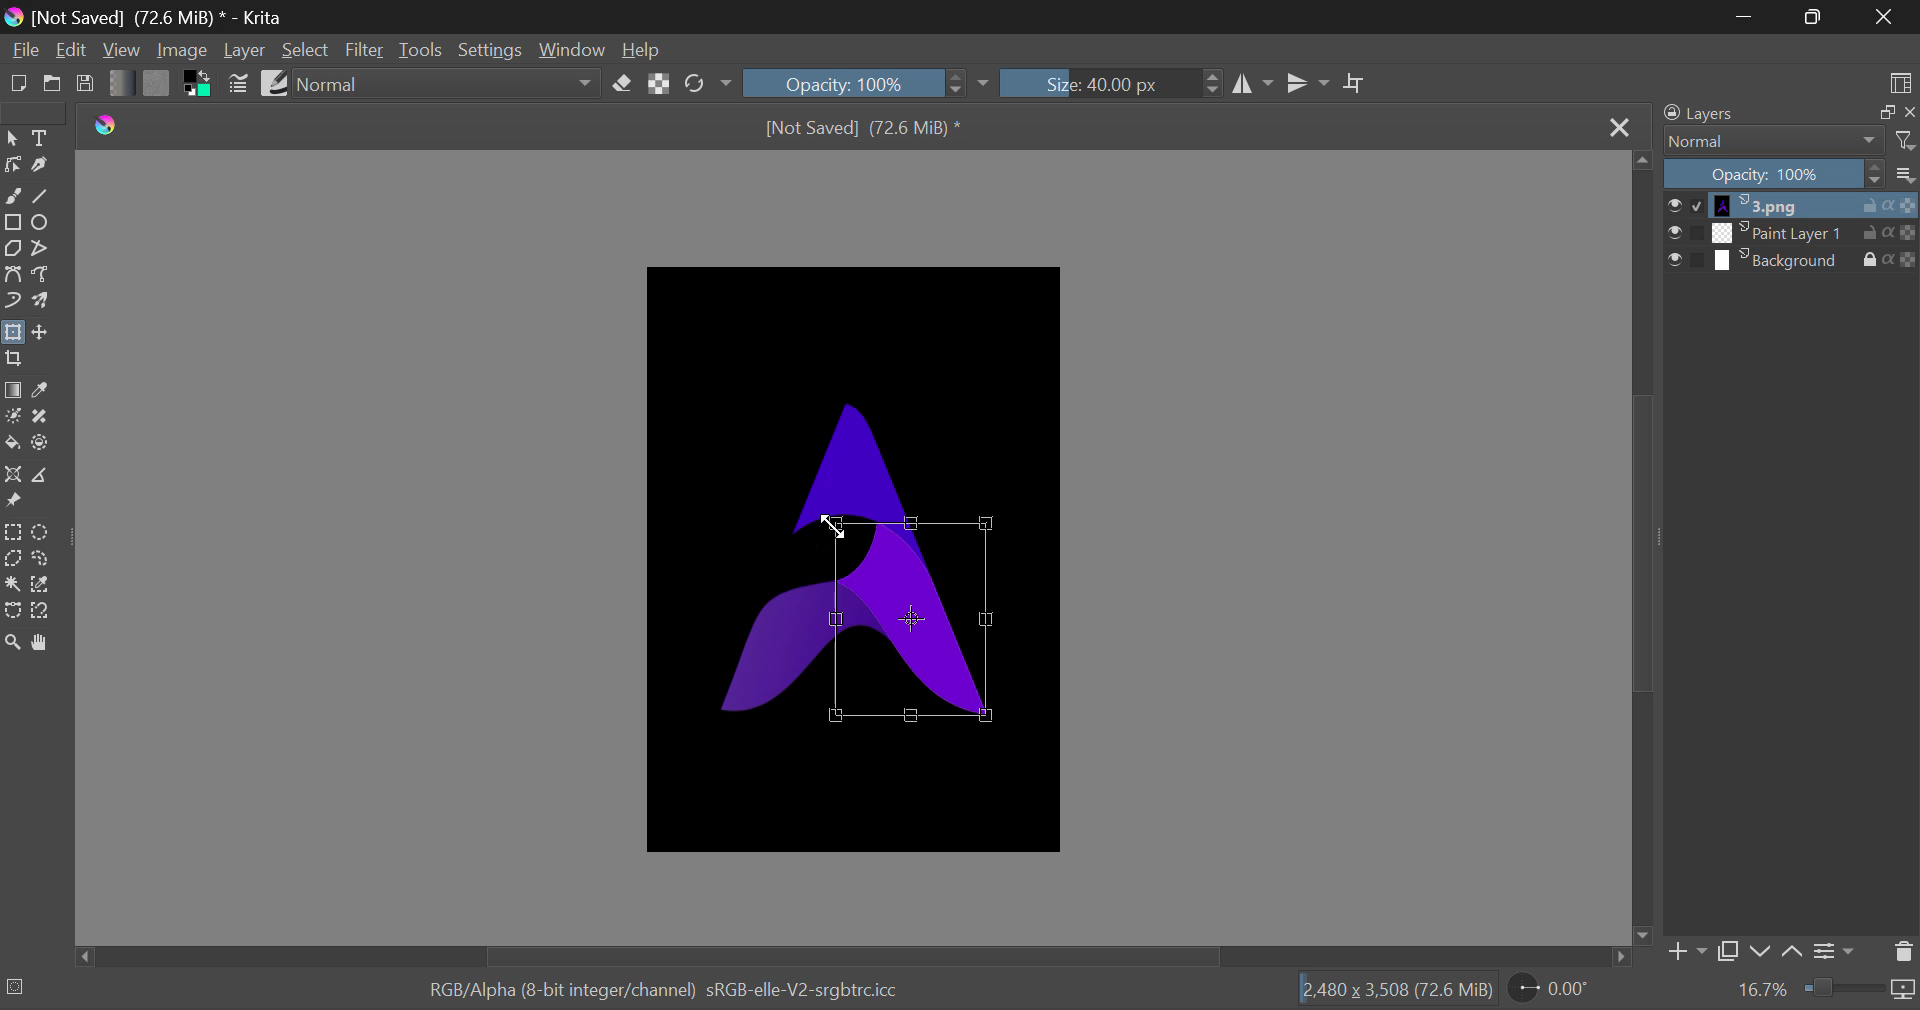  What do you see at coordinates (1904, 989) in the screenshot?
I see `icon` at bounding box center [1904, 989].